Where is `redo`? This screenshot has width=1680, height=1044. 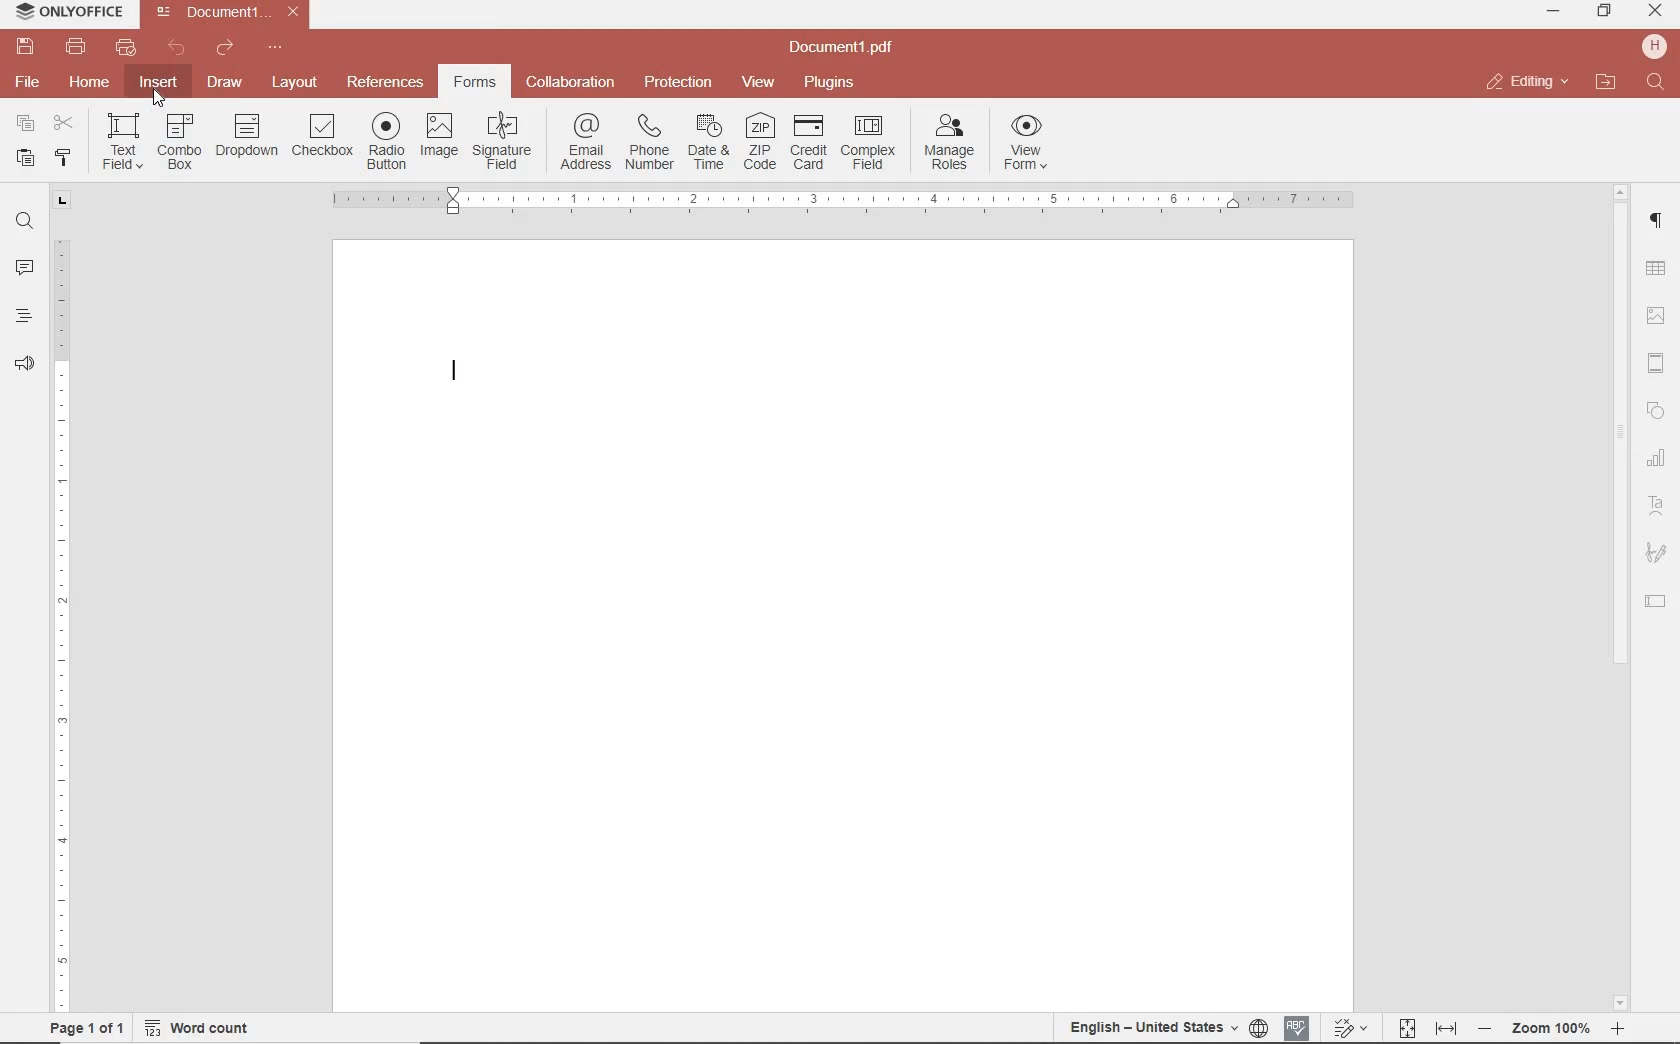
redo is located at coordinates (223, 51).